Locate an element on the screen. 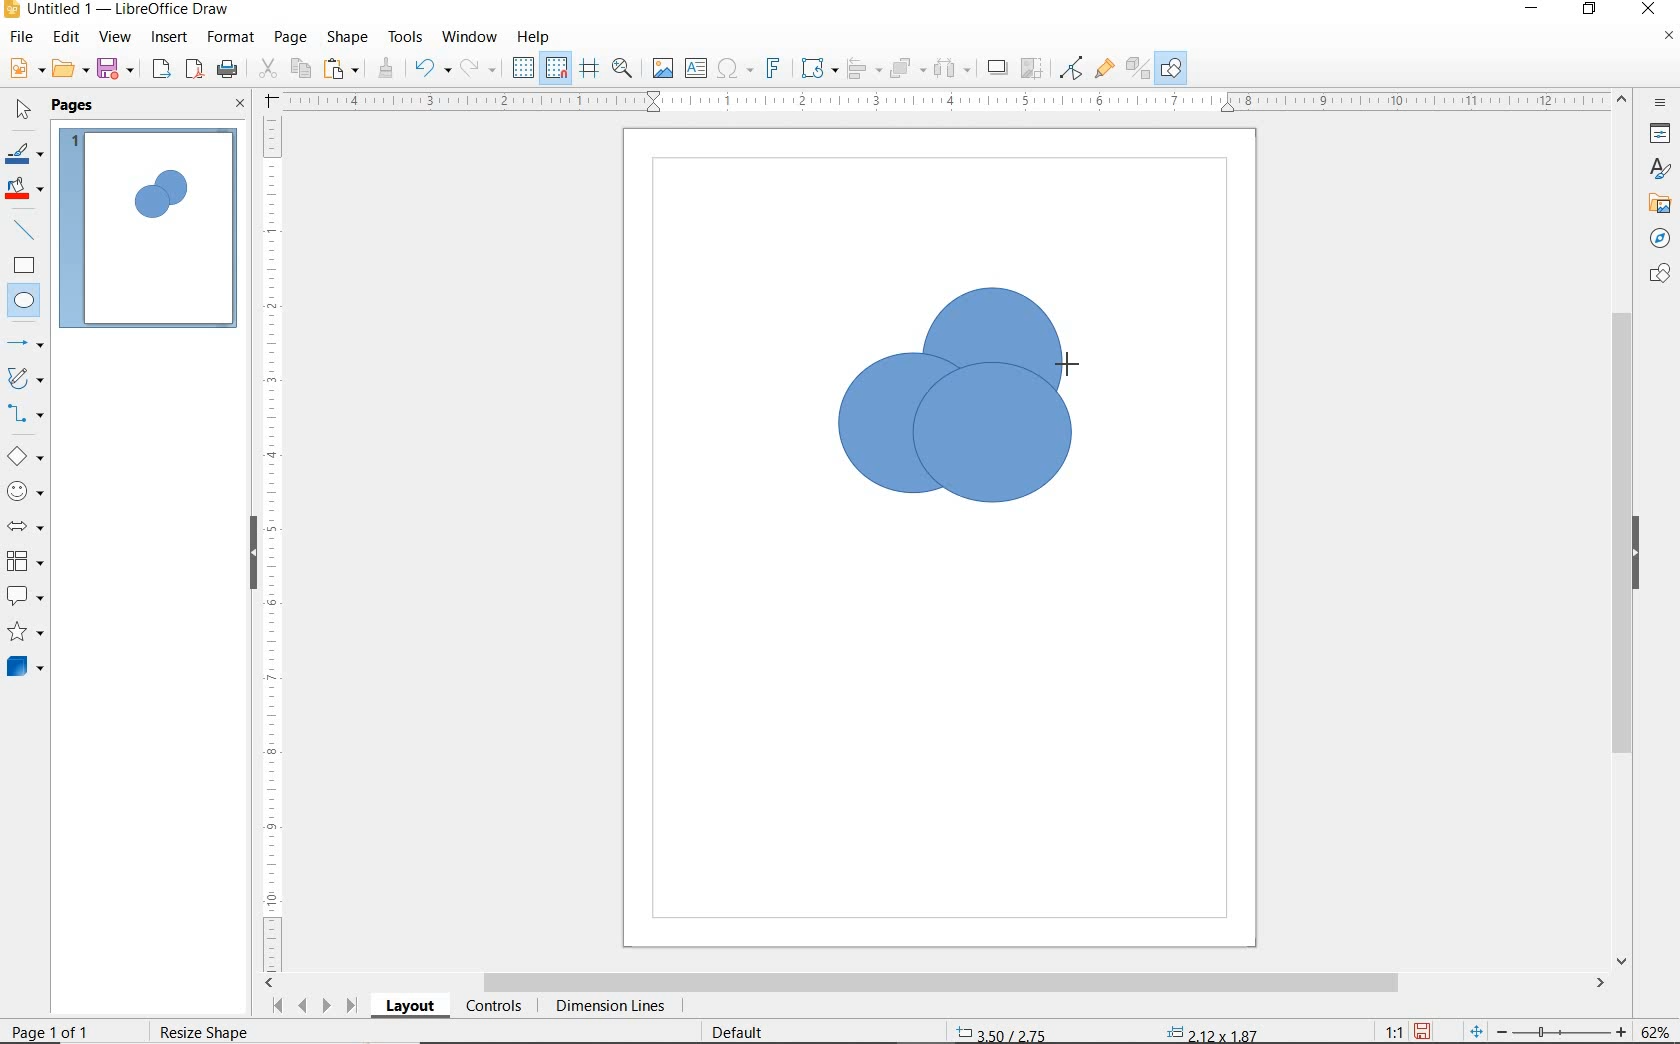 Image resolution: width=1680 pixels, height=1044 pixels. CLOSE DOCUMENT is located at coordinates (1668, 38).